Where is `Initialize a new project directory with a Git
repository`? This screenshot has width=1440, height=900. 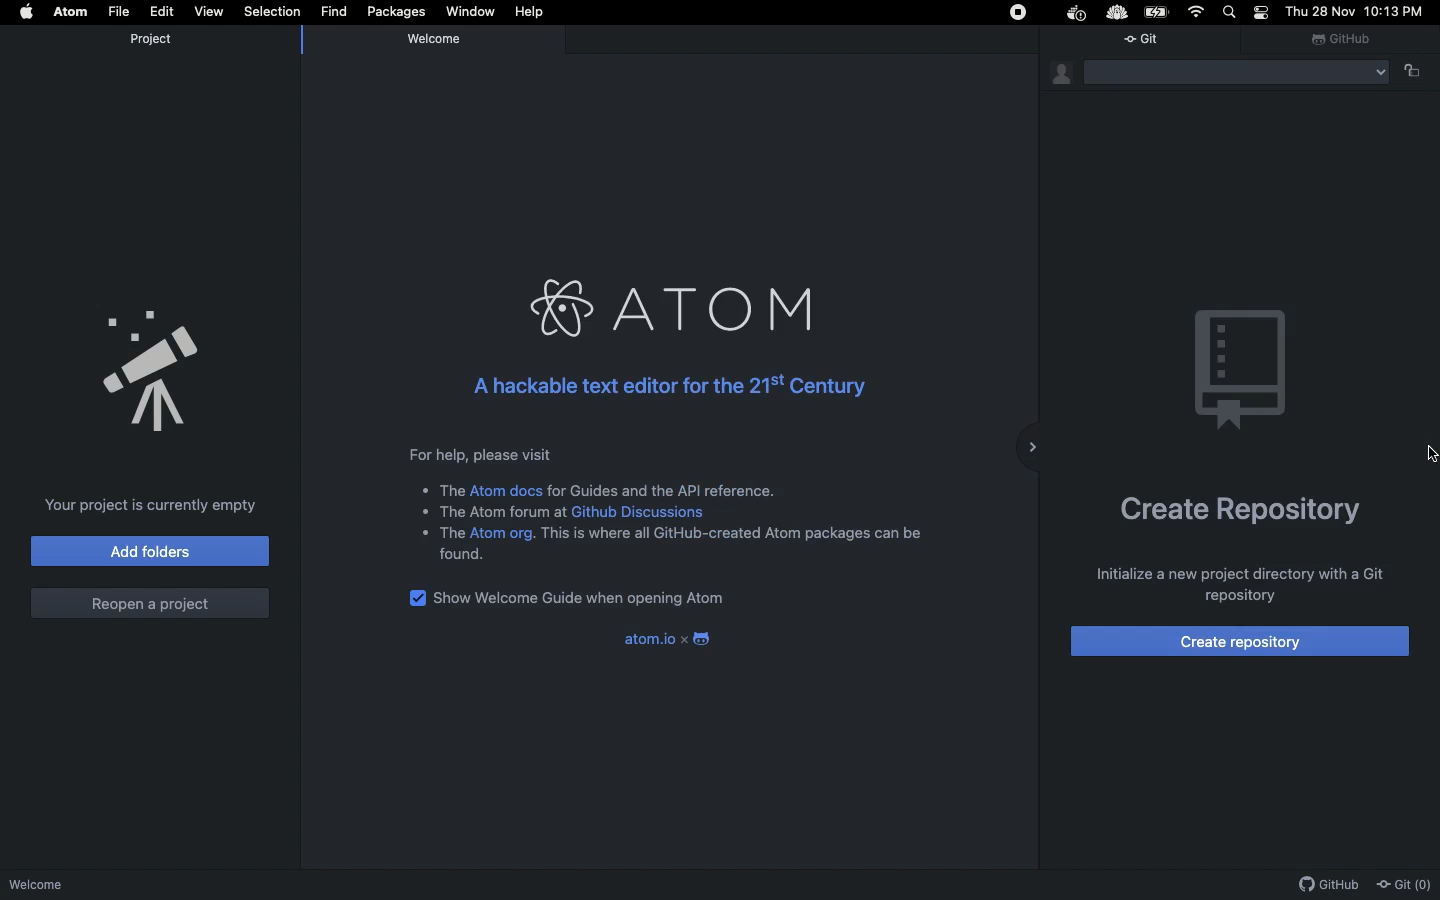
Initialize a new project directory with a Git
repository is located at coordinates (1238, 583).